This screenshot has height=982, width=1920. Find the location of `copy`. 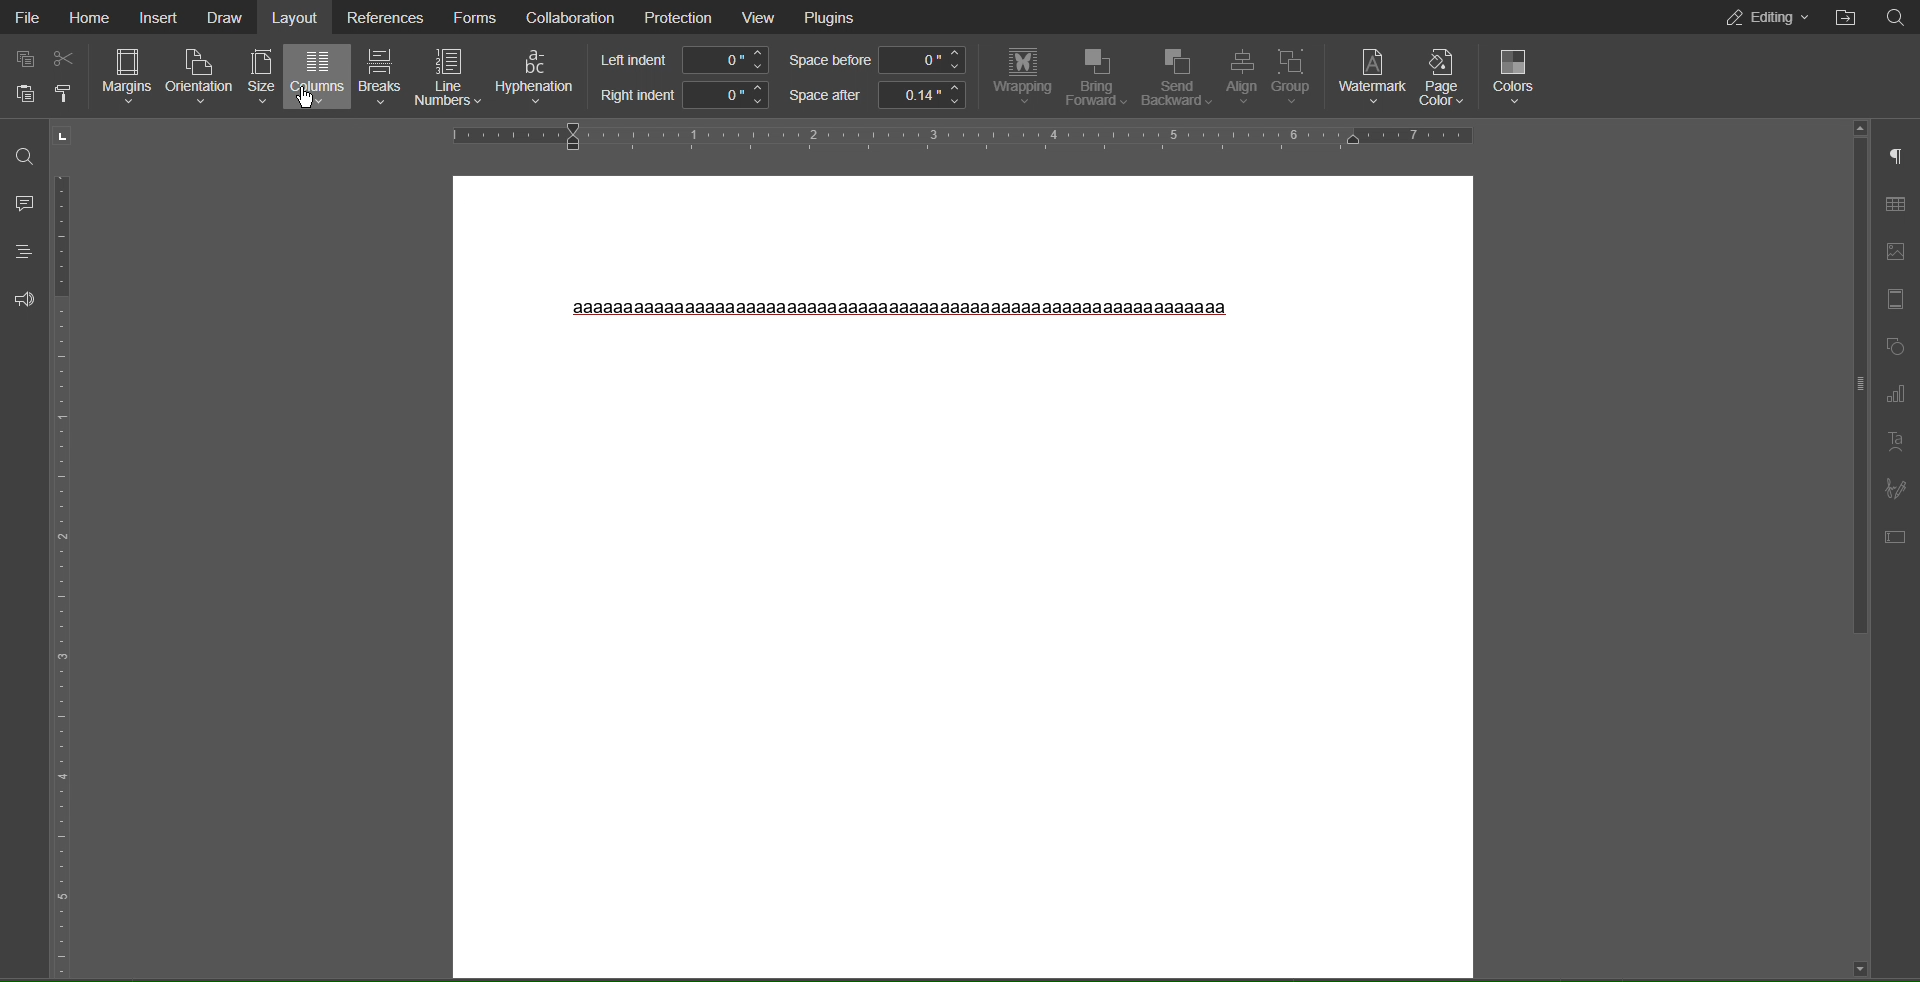

copy is located at coordinates (22, 58).